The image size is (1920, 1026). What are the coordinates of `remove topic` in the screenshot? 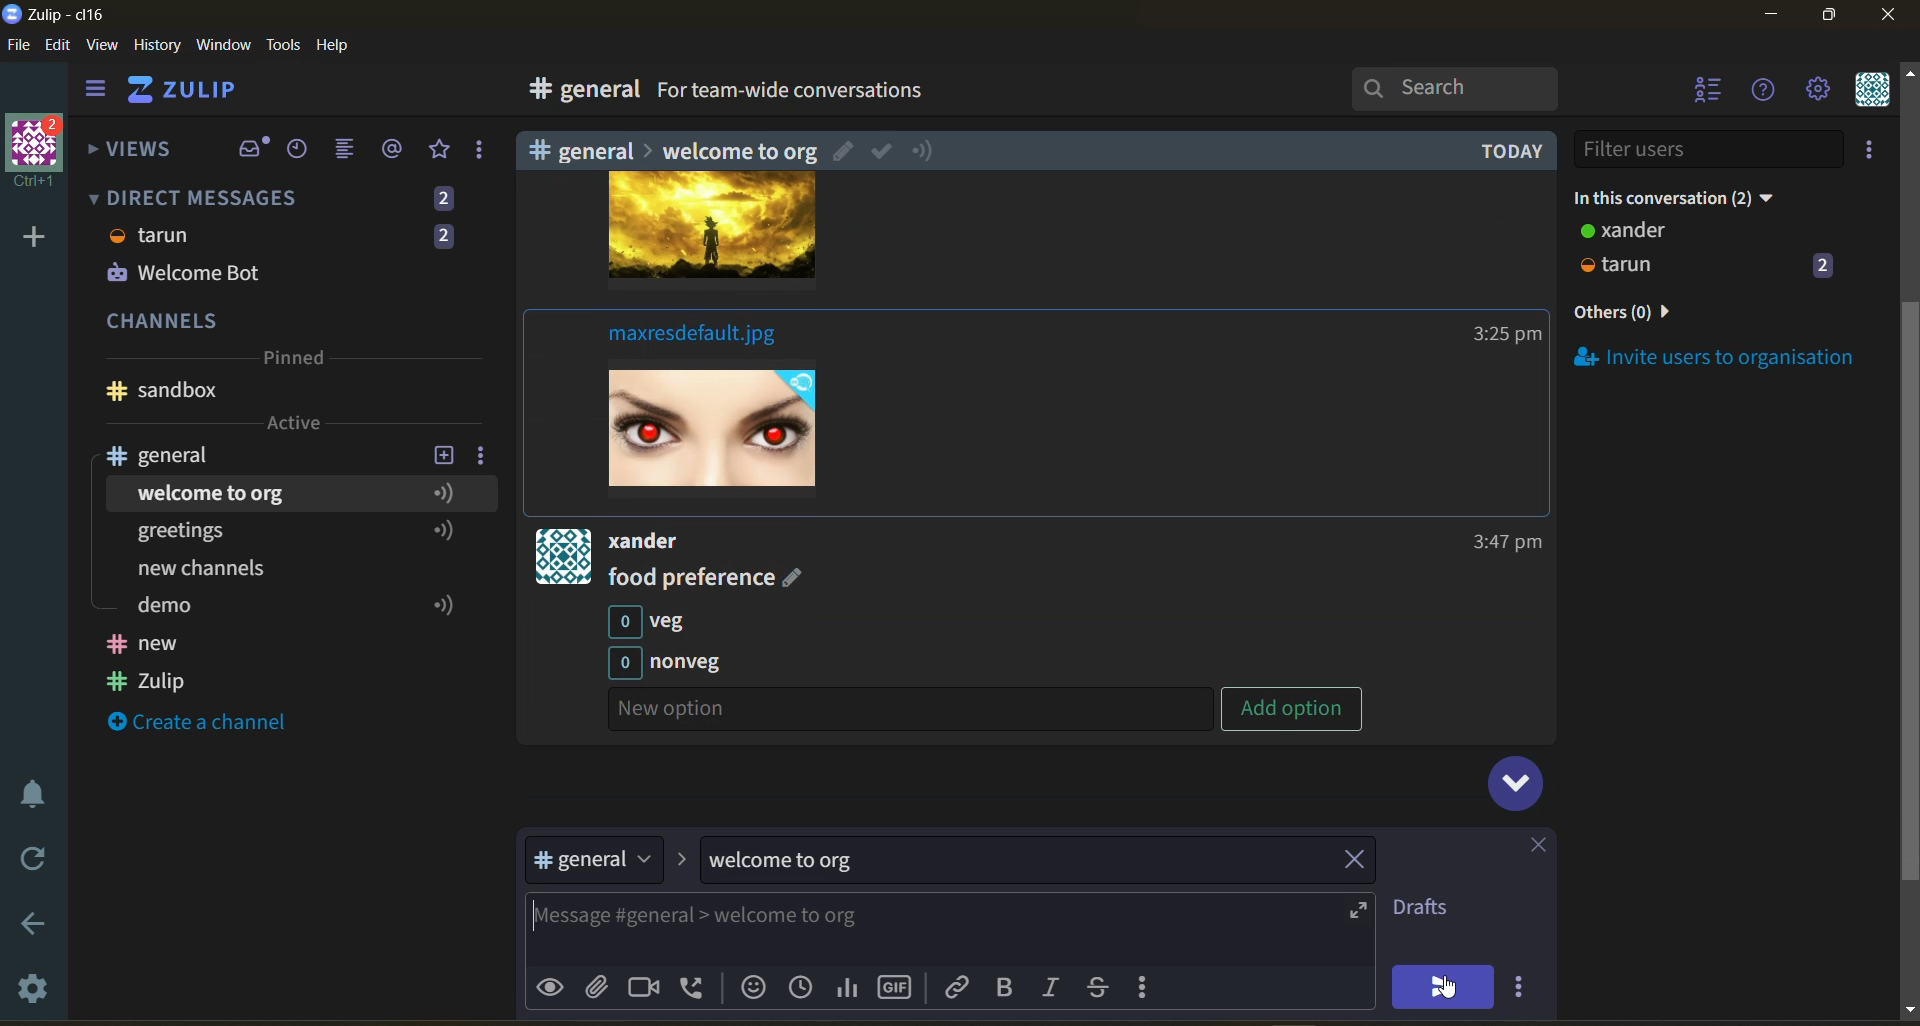 It's located at (1355, 860).